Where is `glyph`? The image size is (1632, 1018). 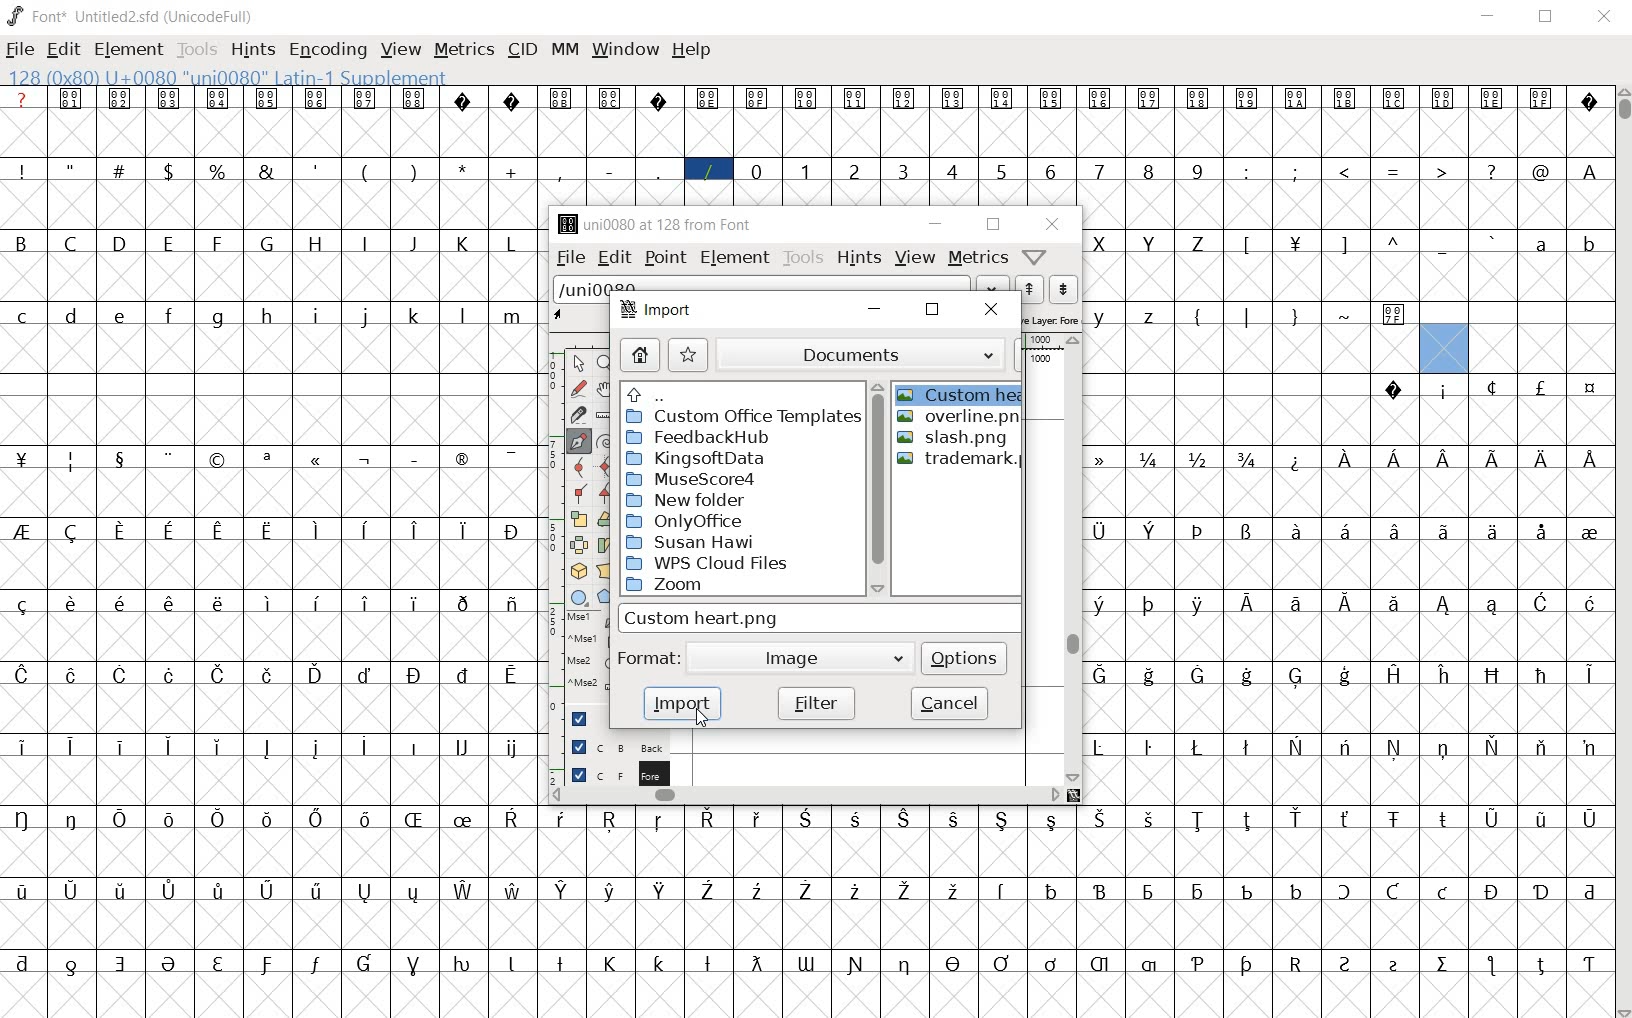
glyph is located at coordinates (512, 605).